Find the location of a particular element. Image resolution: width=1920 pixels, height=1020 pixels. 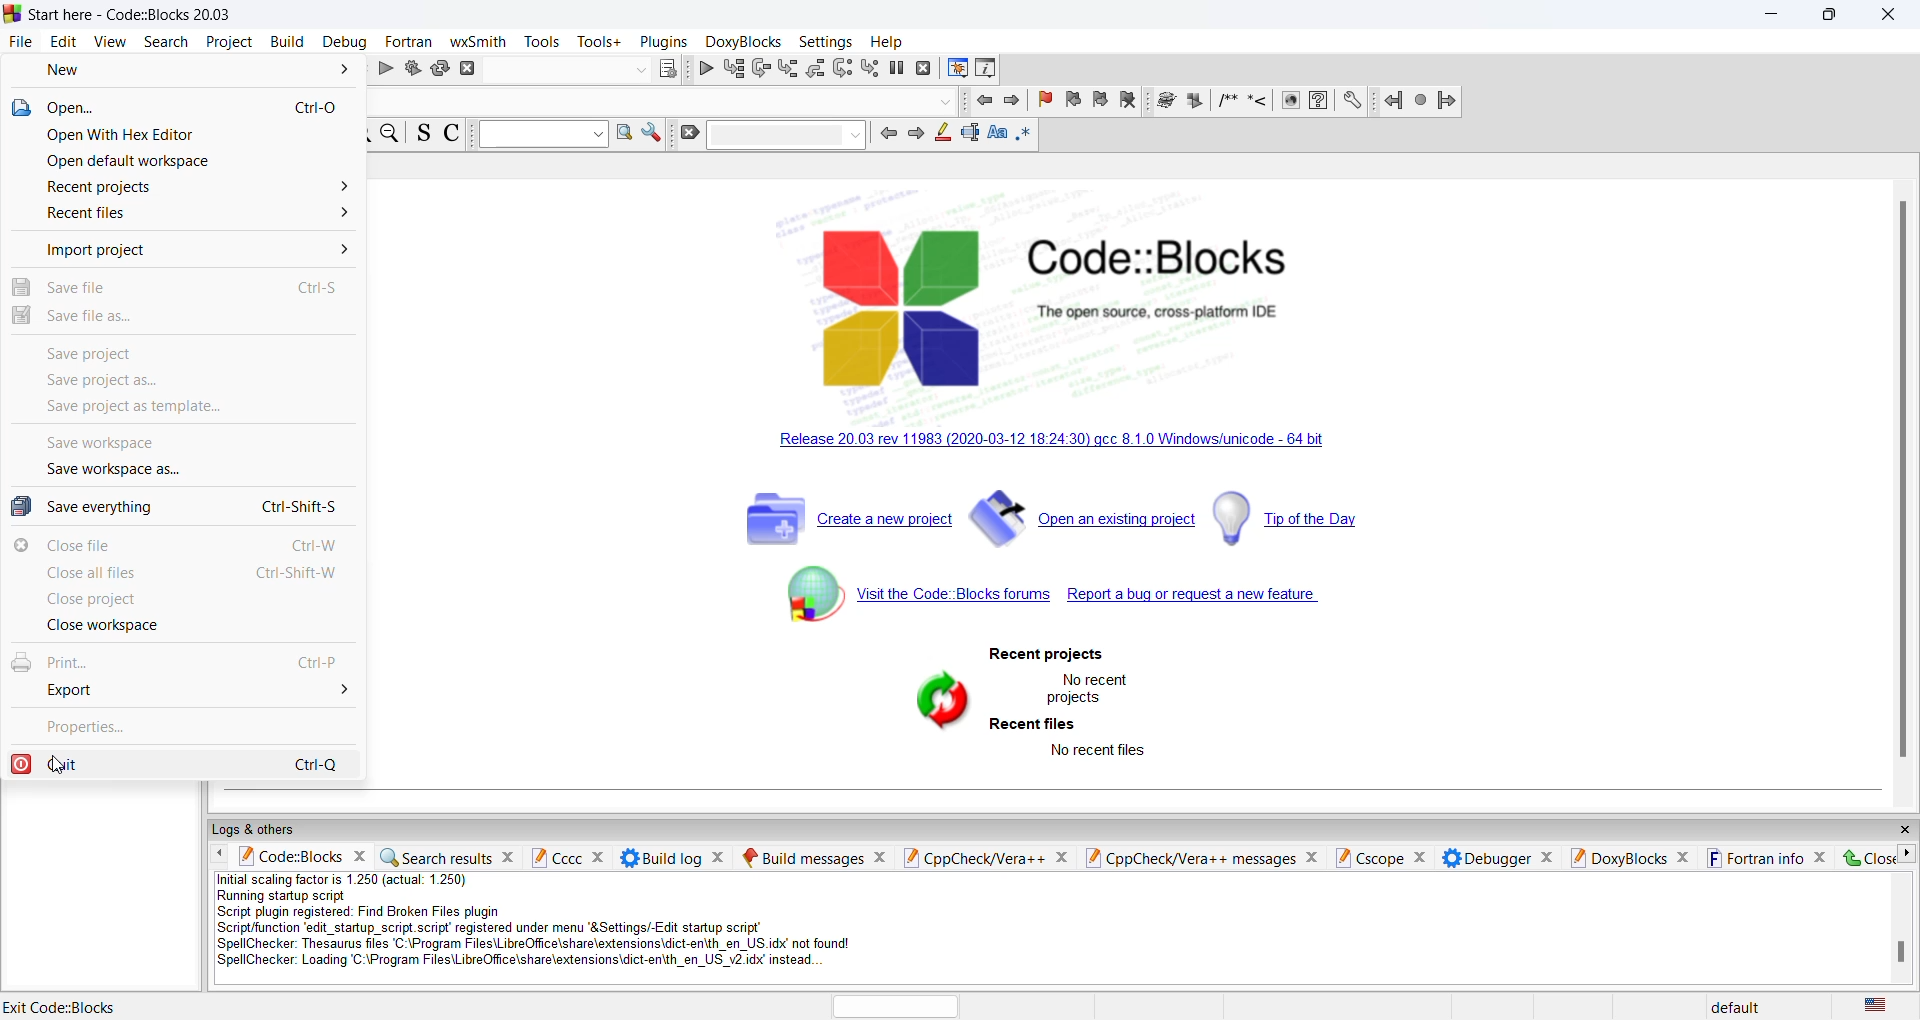

debugger windows is located at coordinates (955, 70).